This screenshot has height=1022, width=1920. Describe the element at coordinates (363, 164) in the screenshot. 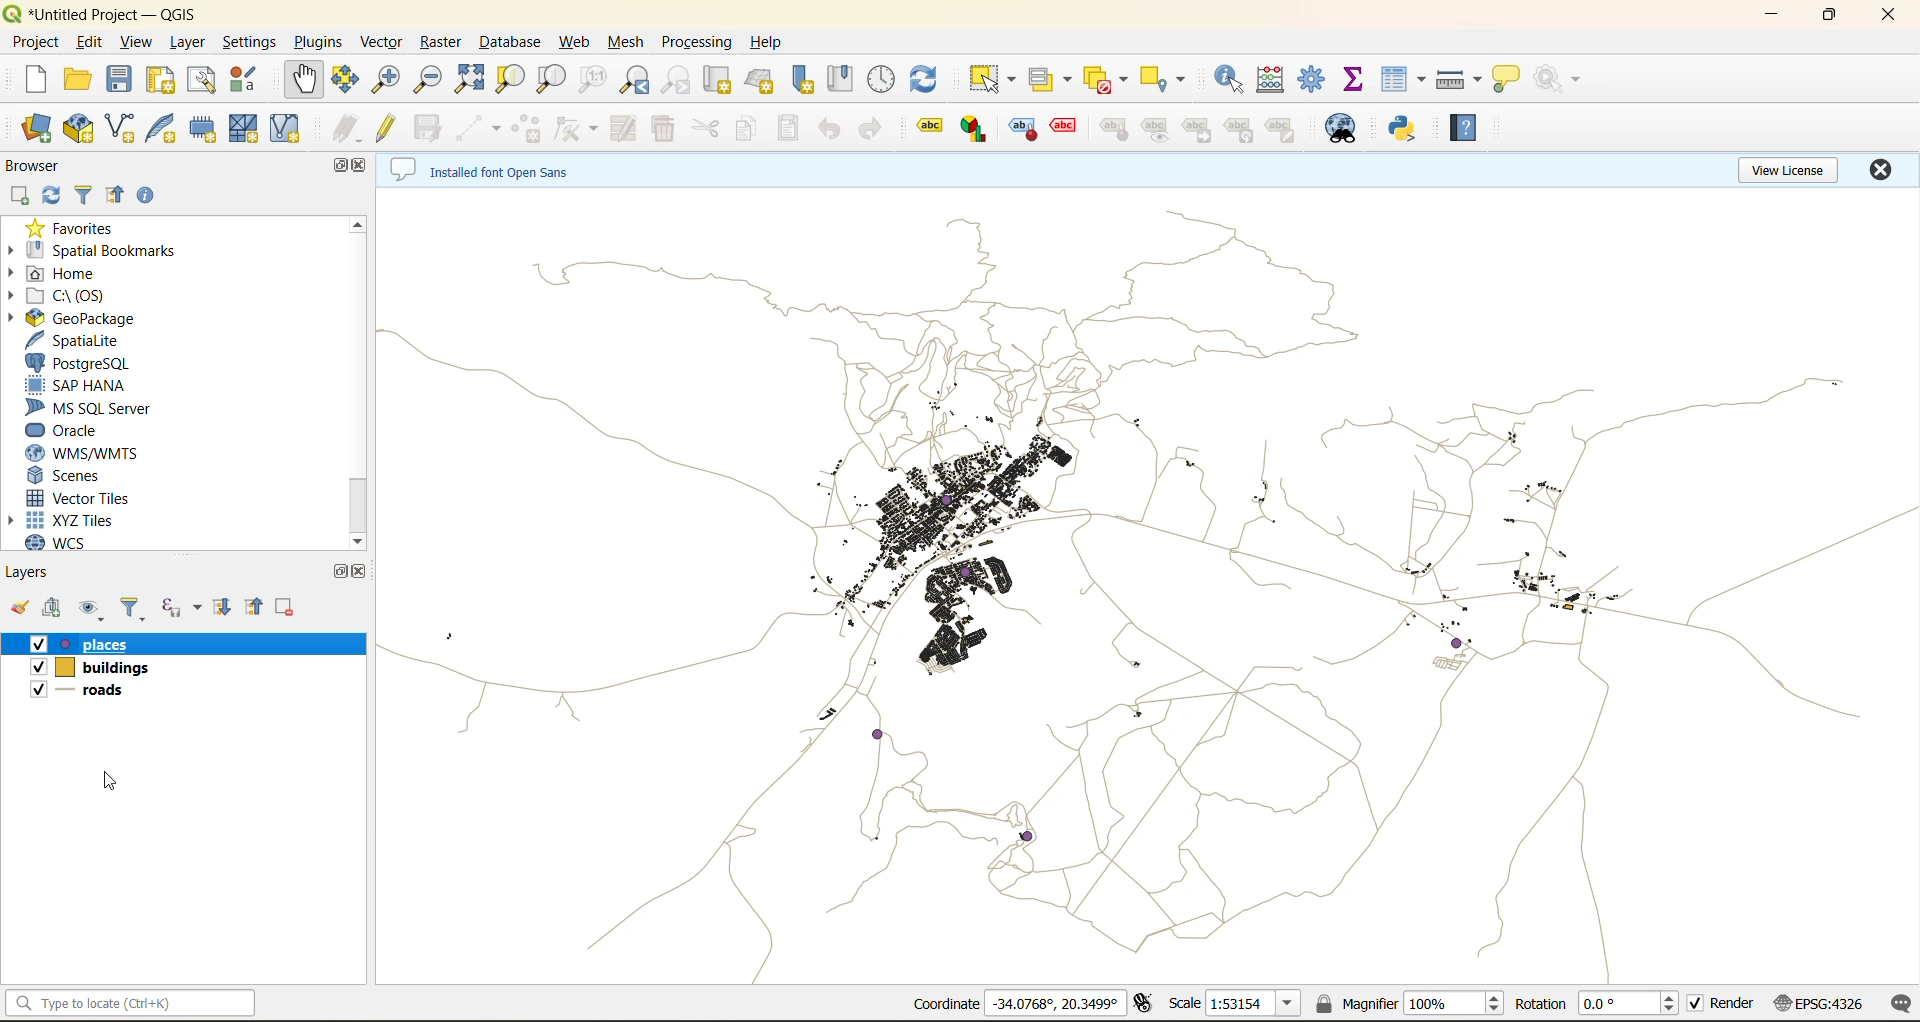

I see `close` at that location.